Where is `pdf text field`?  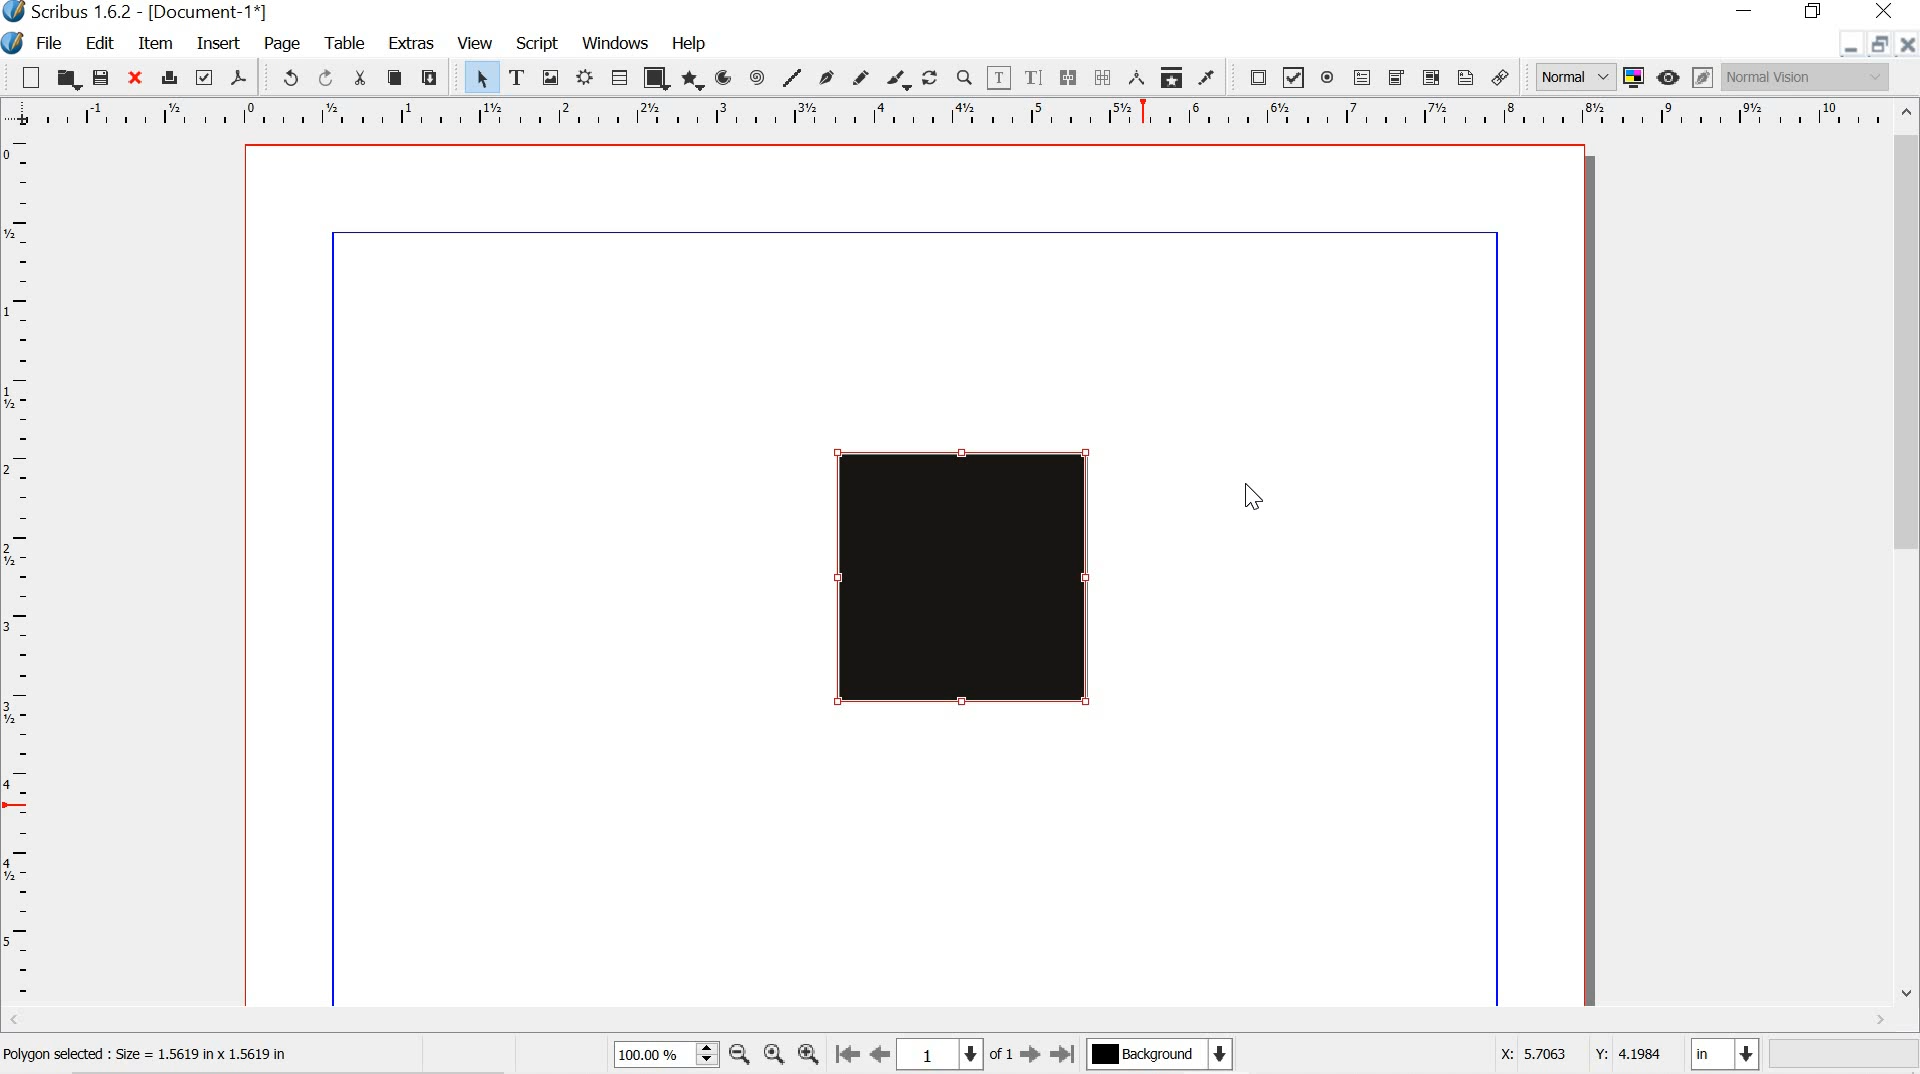 pdf text field is located at coordinates (1366, 78).